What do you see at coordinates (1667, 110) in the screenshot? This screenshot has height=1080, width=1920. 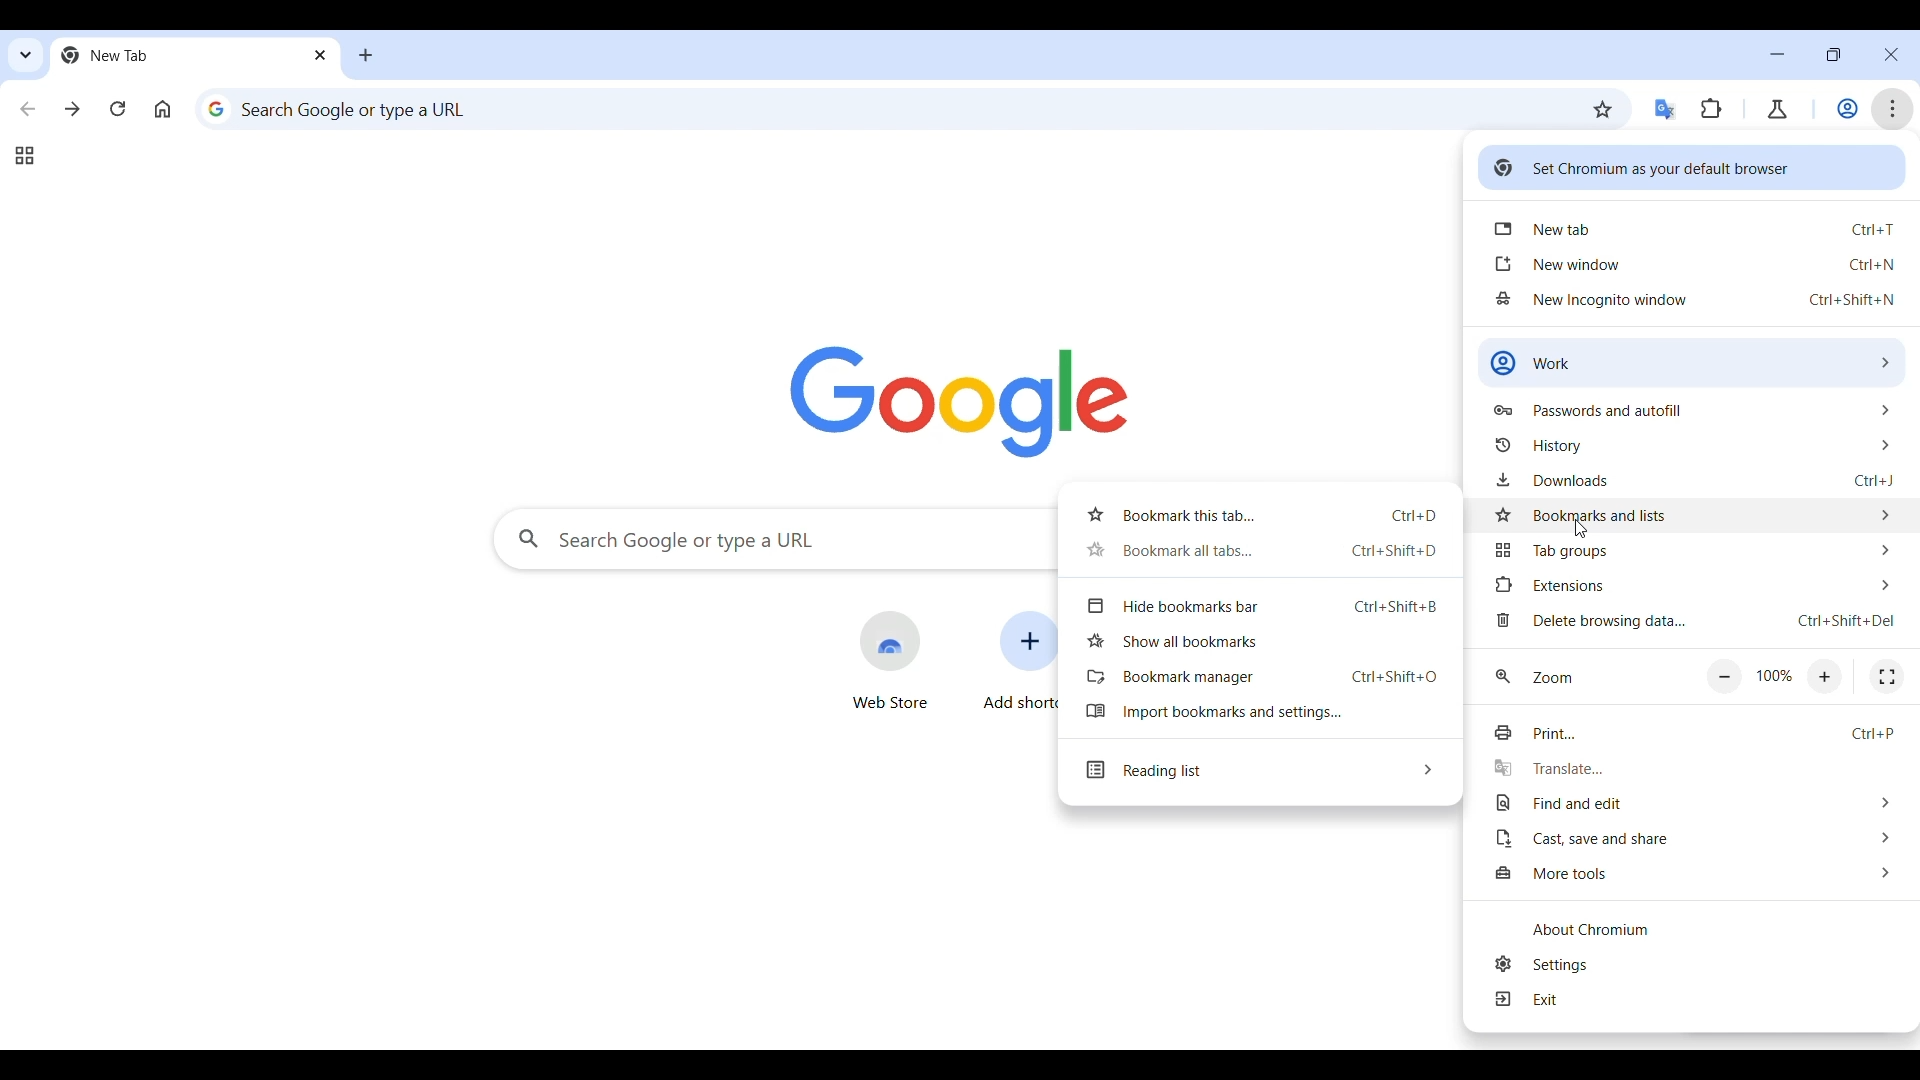 I see `Google translator extension` at bounding box center [1667, 110].